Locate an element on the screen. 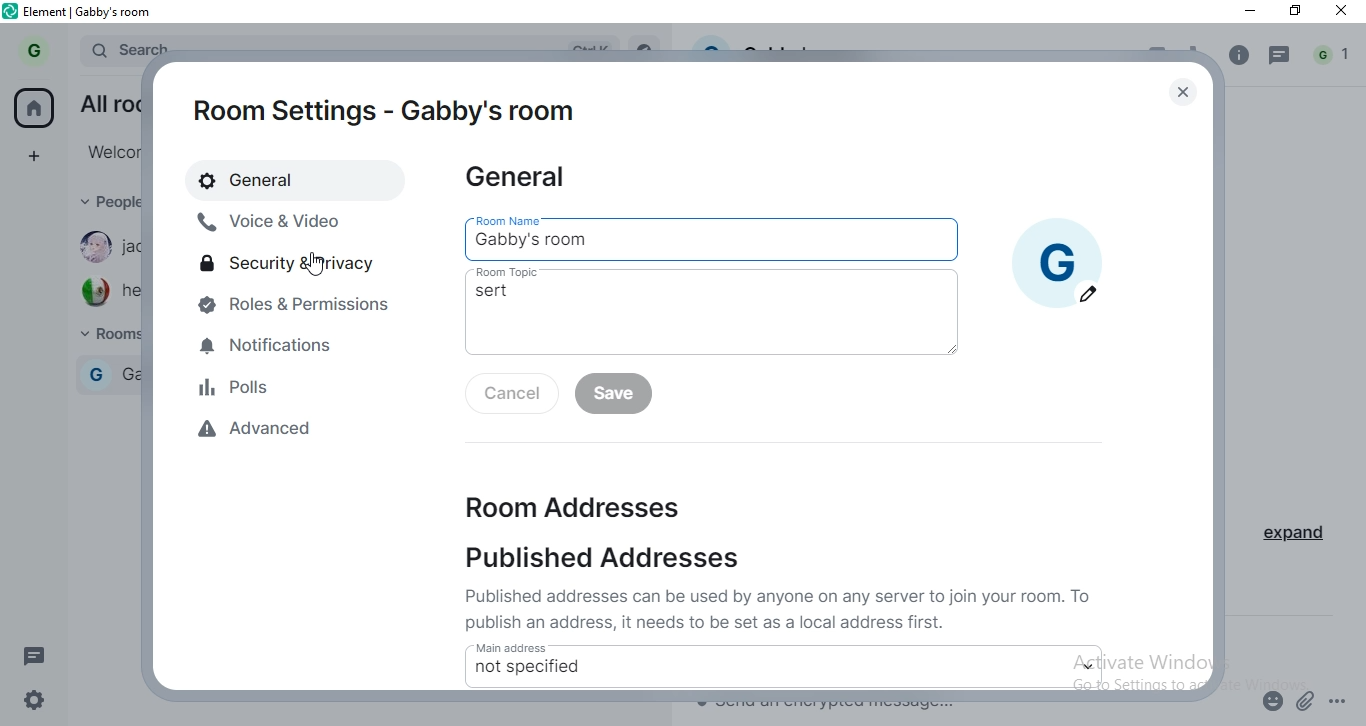 The height and width of the screenshot is (726, 1366). Profile image is located at coordinates (93, 292).